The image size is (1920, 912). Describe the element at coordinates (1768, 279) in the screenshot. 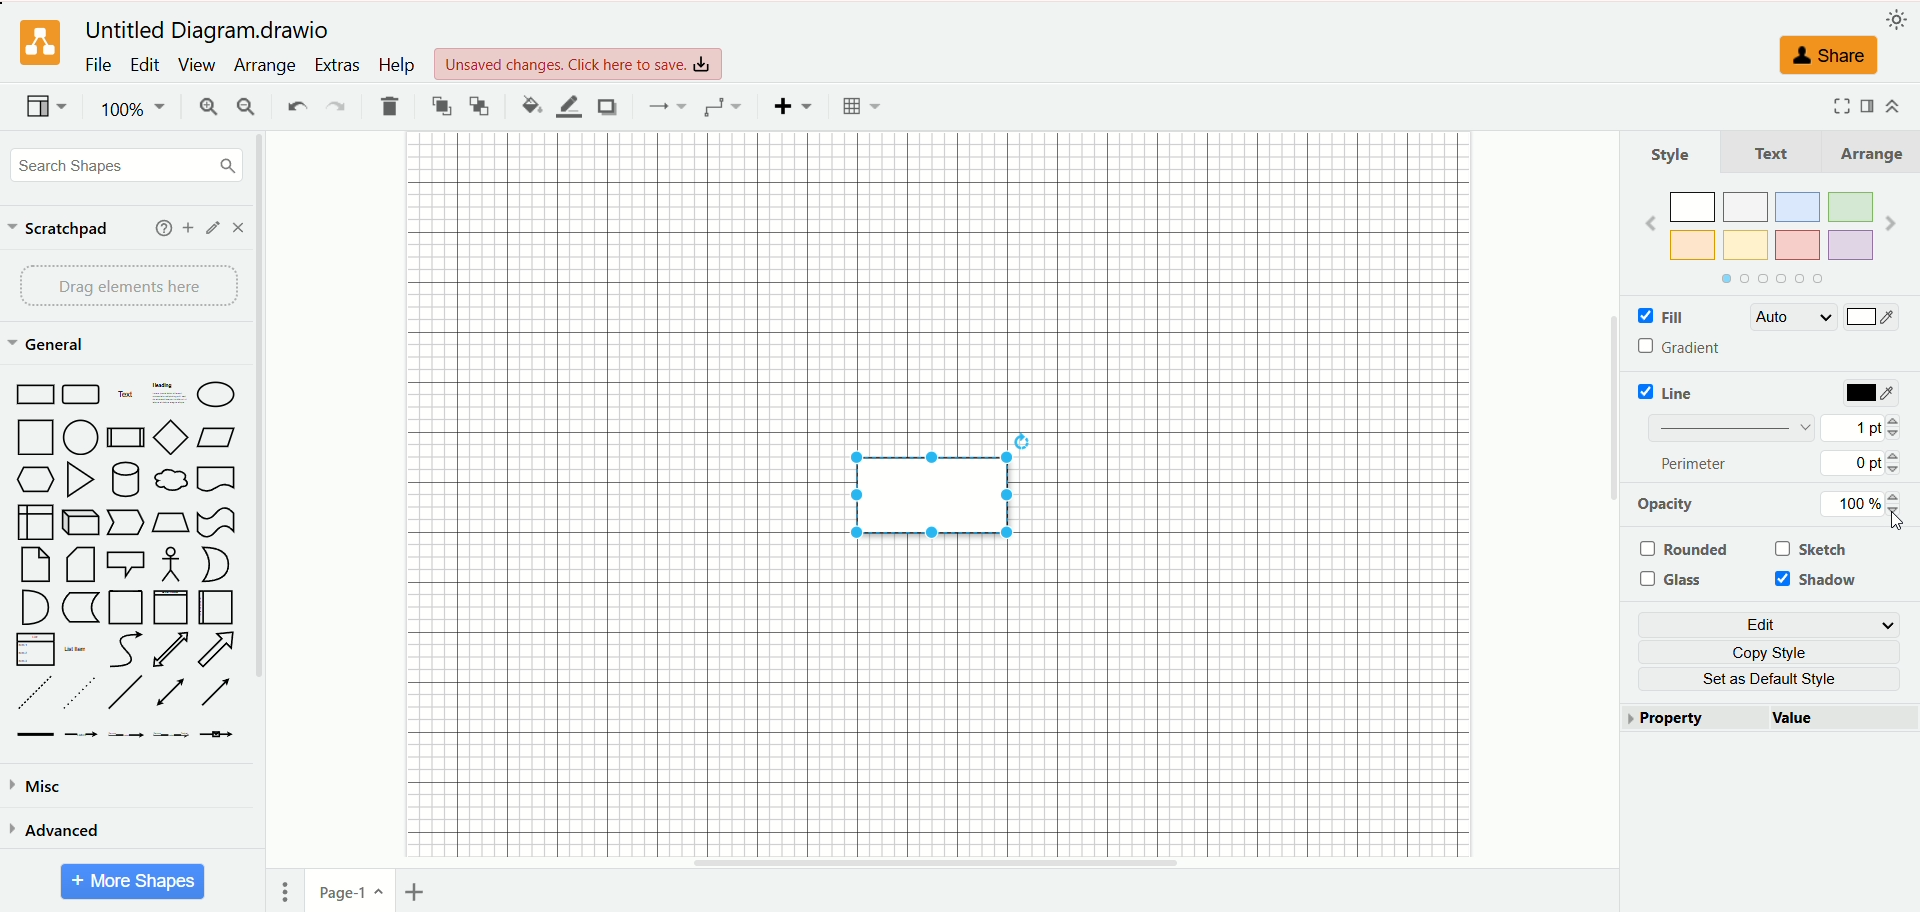

I see `color options navigate` at that location.